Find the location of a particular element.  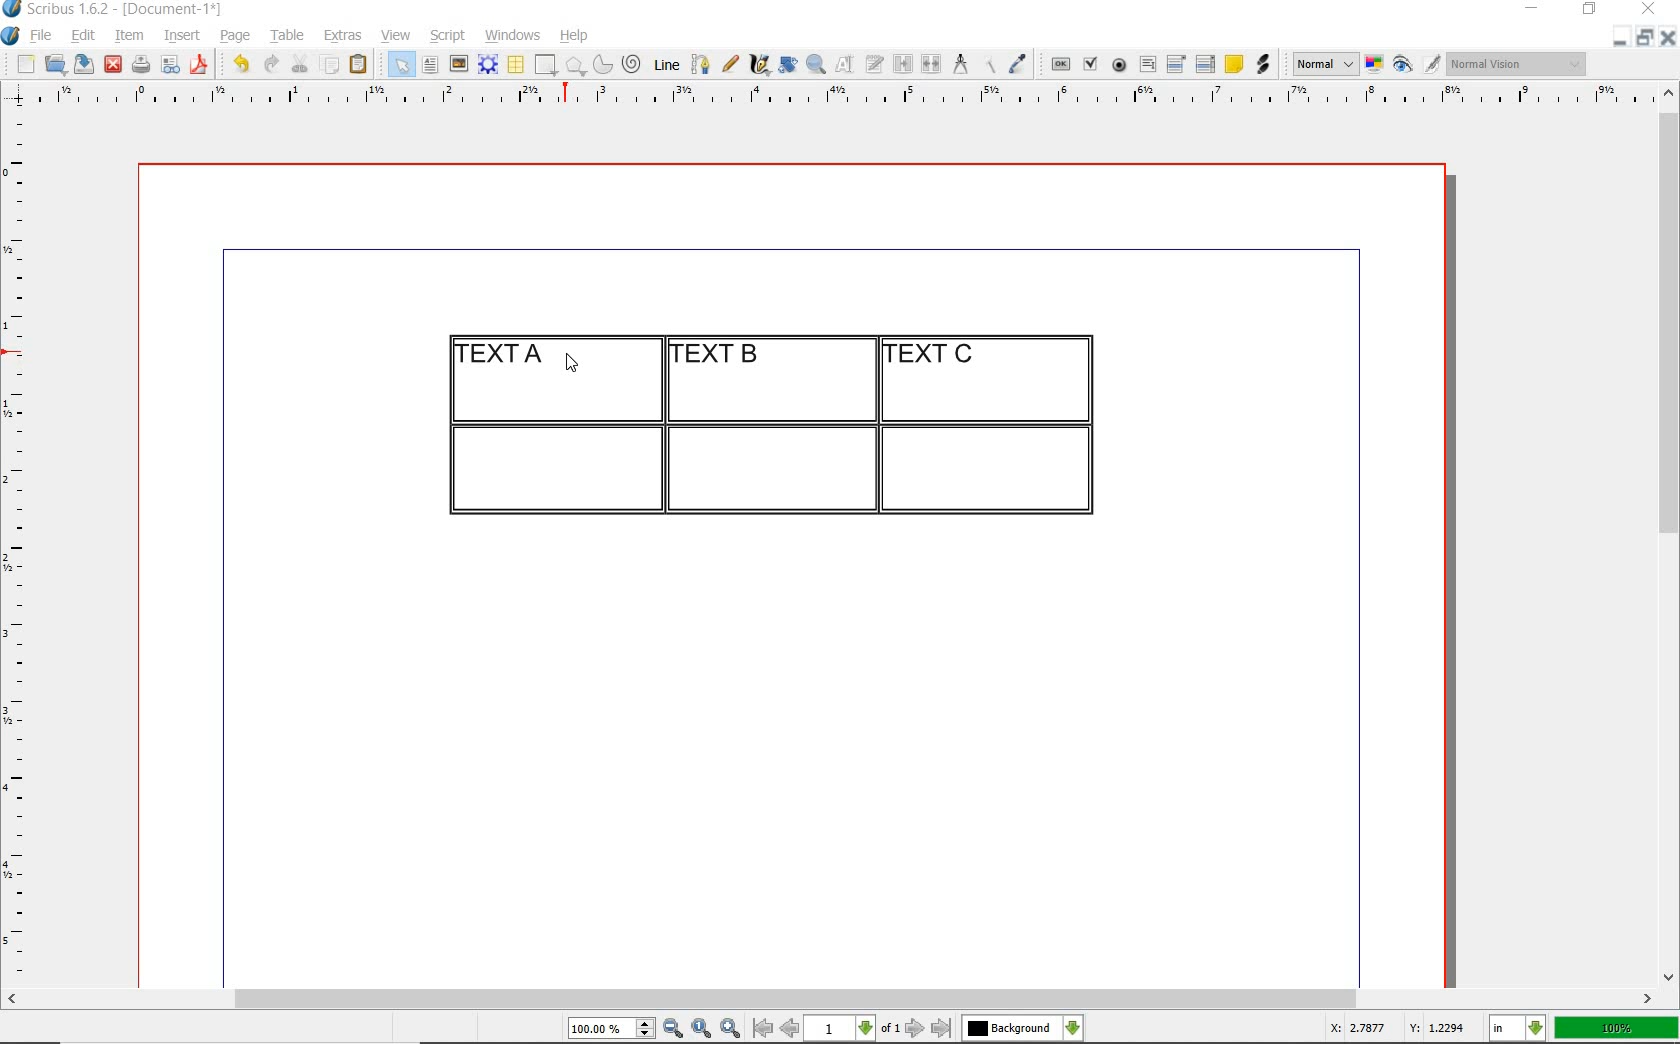

zoom in or zoom out is located at coordinates (816, 64).